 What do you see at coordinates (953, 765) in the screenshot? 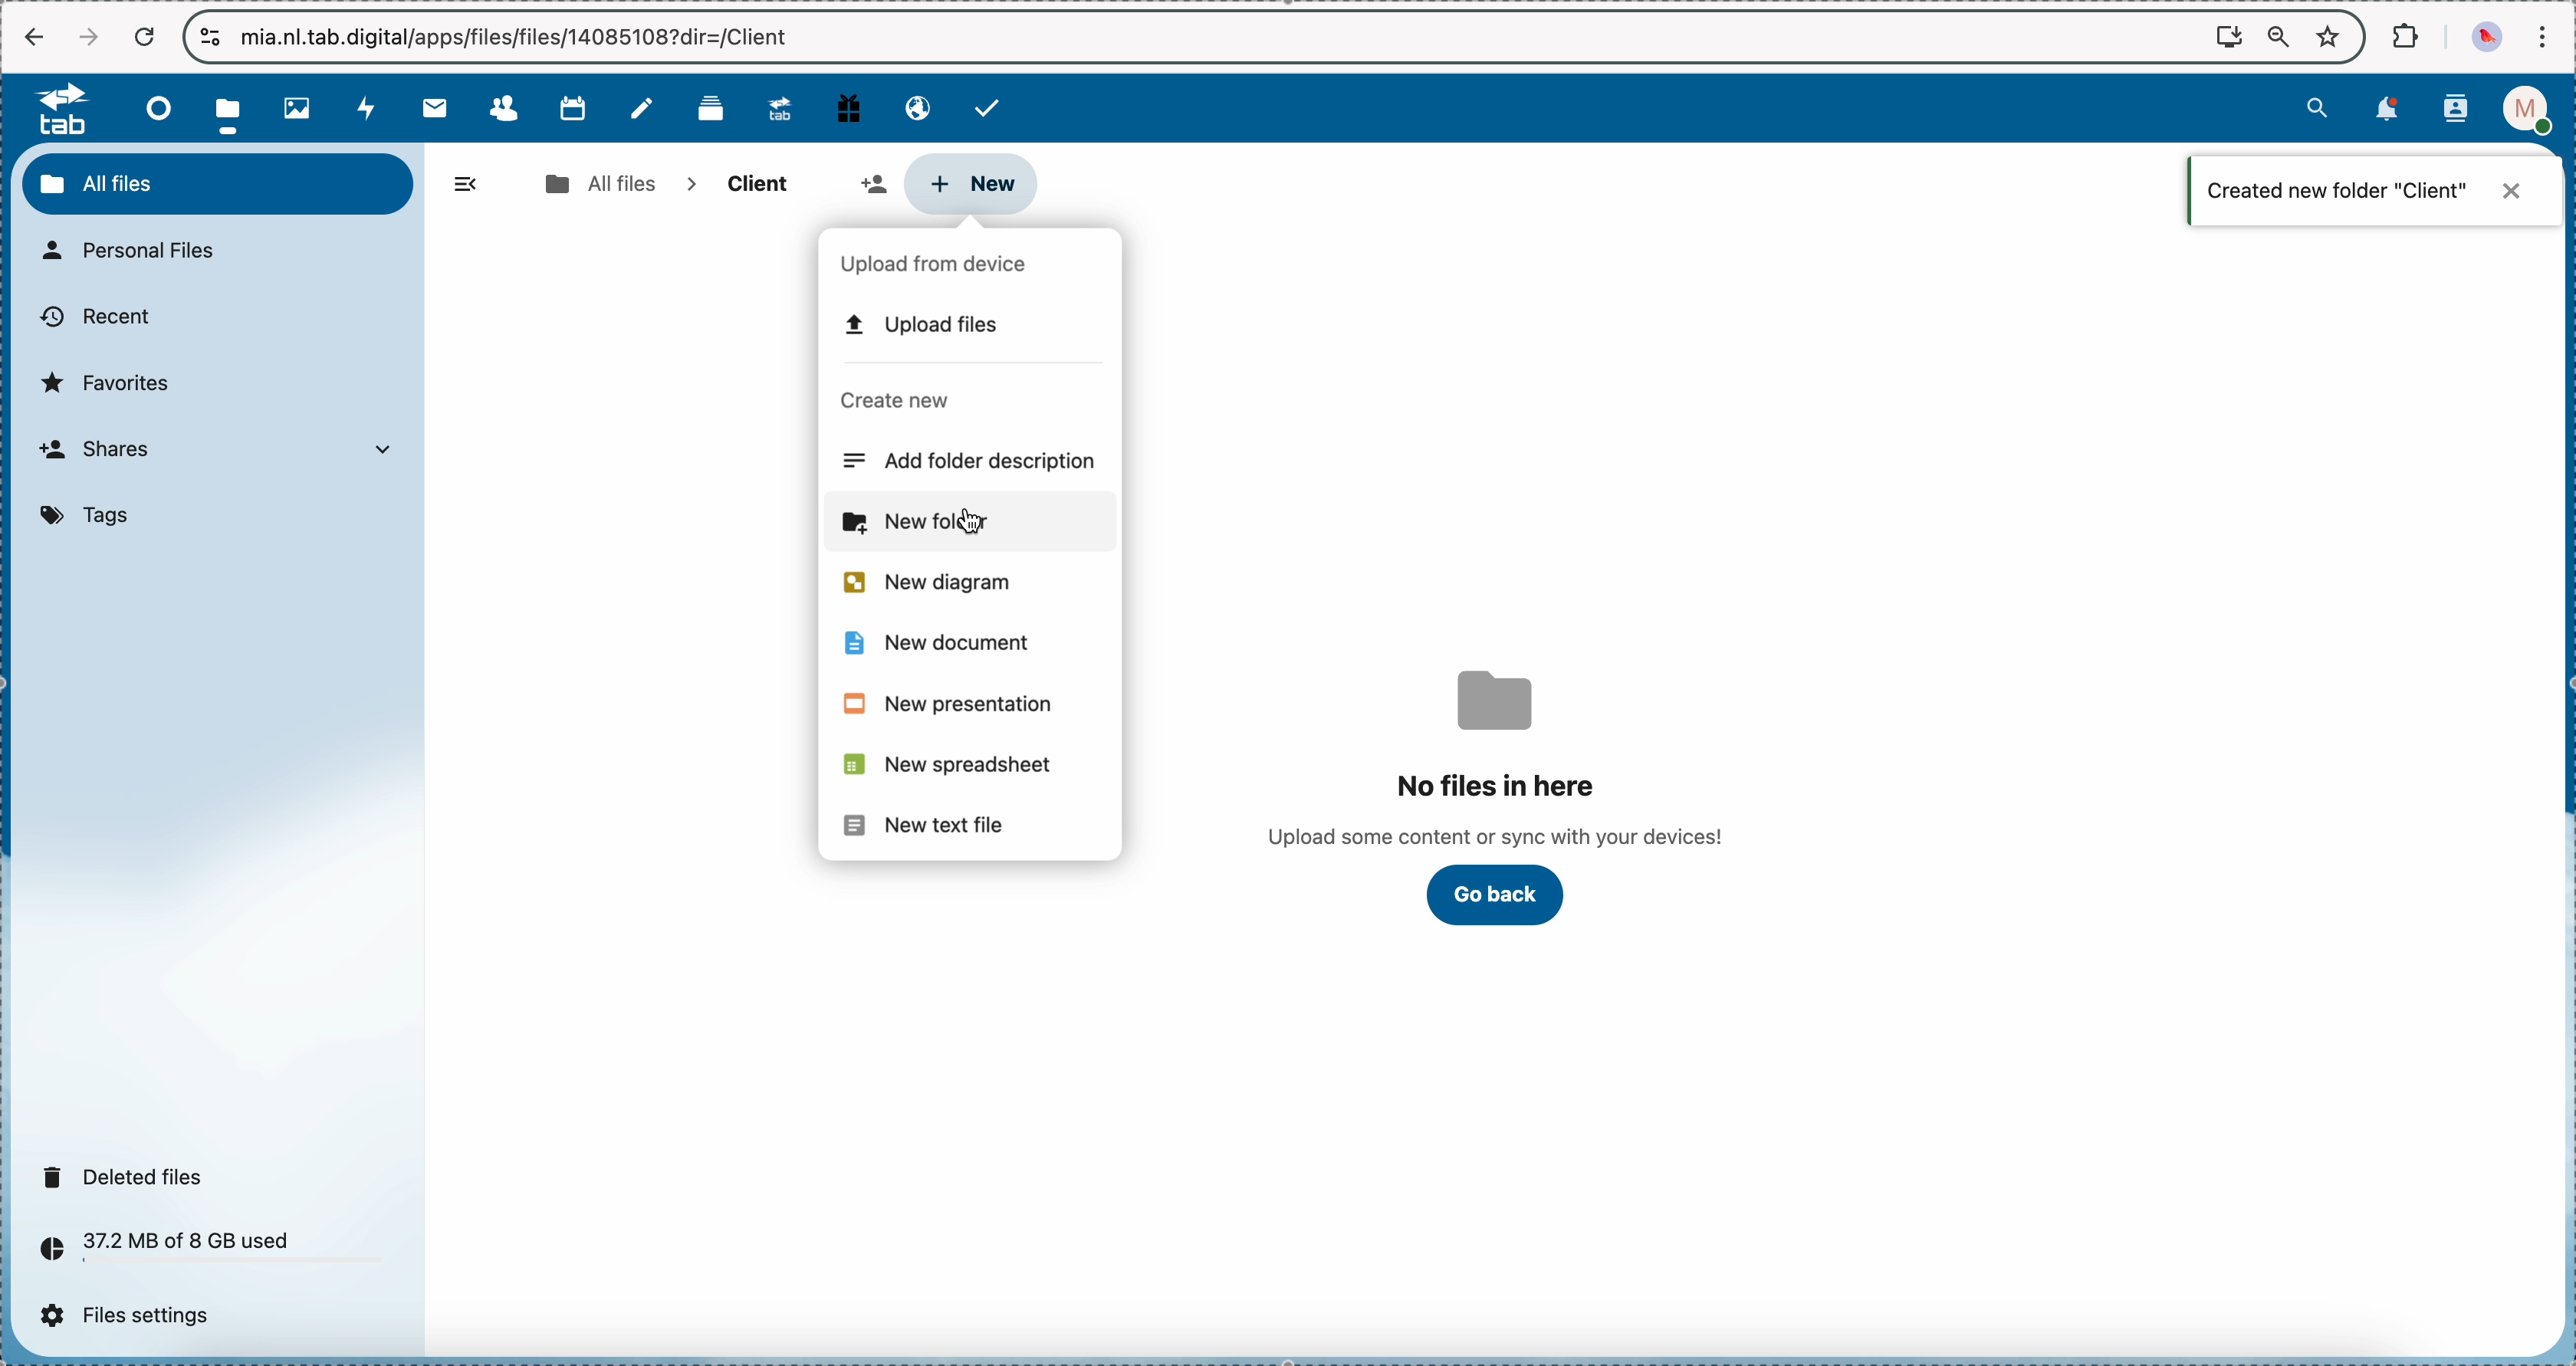
I see `new spreadsheet` at bounding box center [953, 765].